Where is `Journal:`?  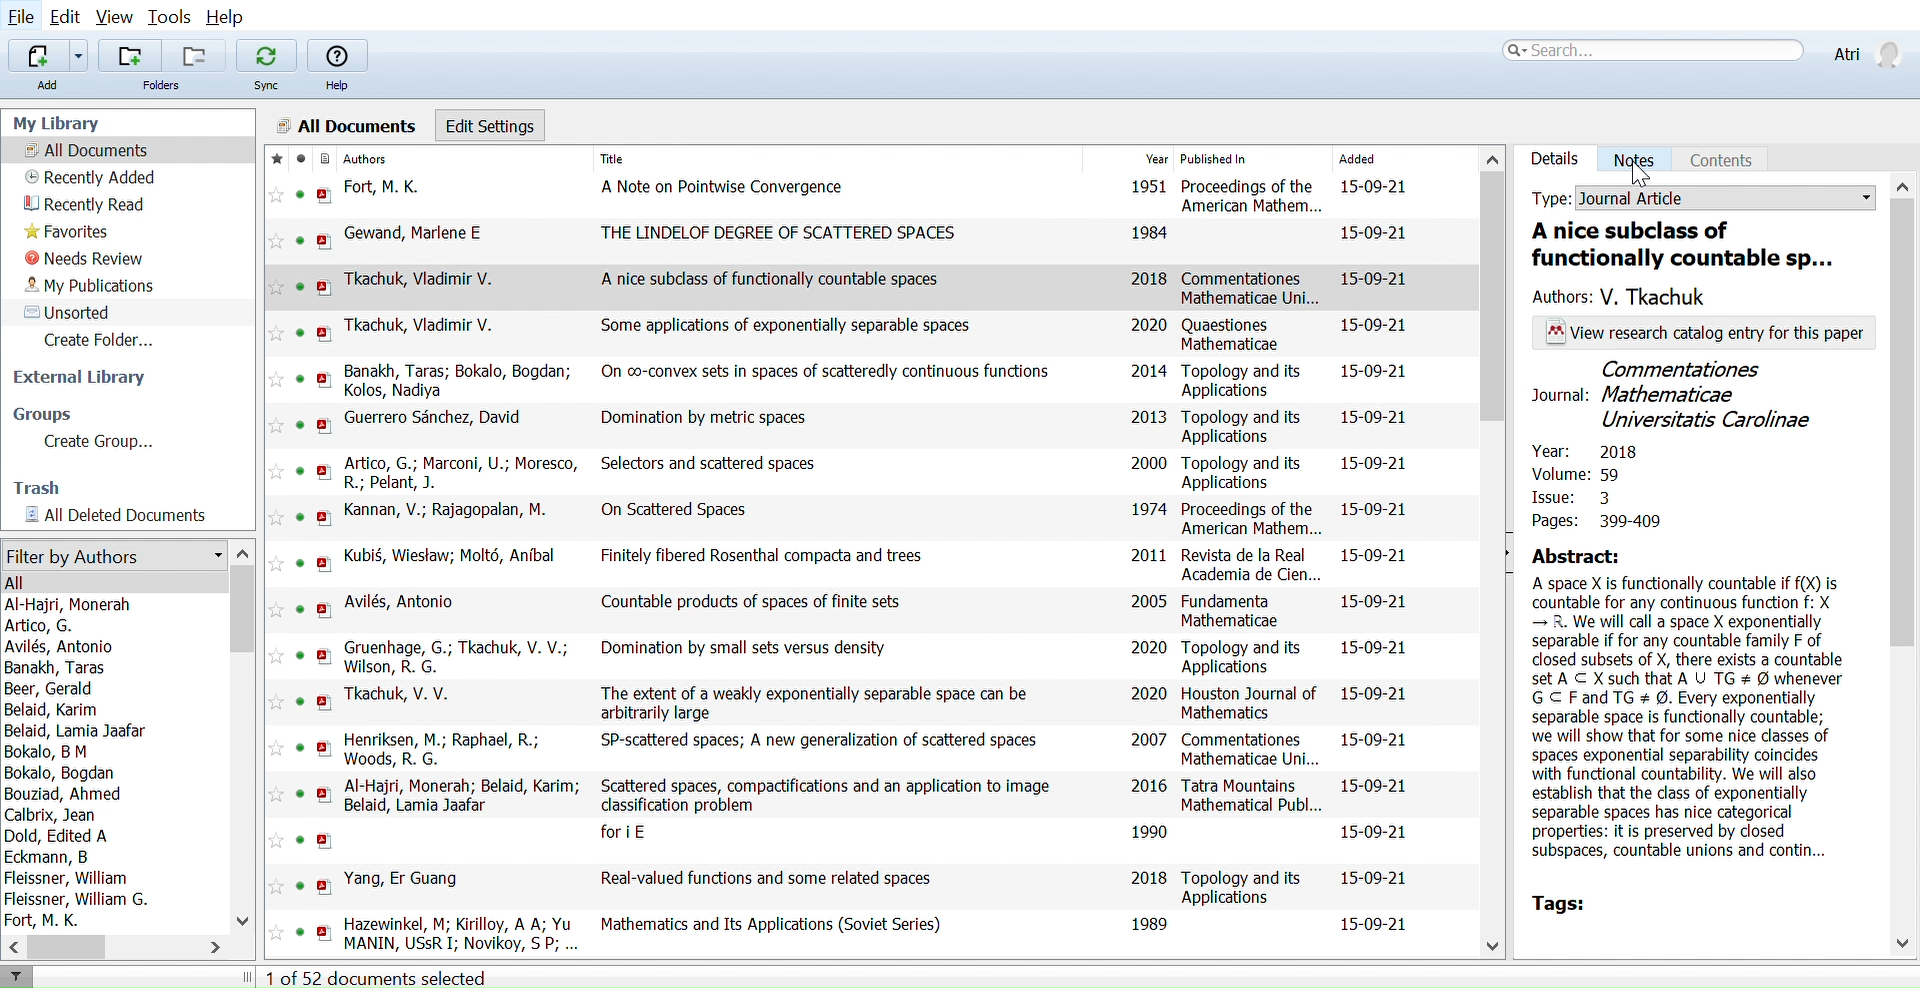
Journal: is located at coordinates (1559, 394).